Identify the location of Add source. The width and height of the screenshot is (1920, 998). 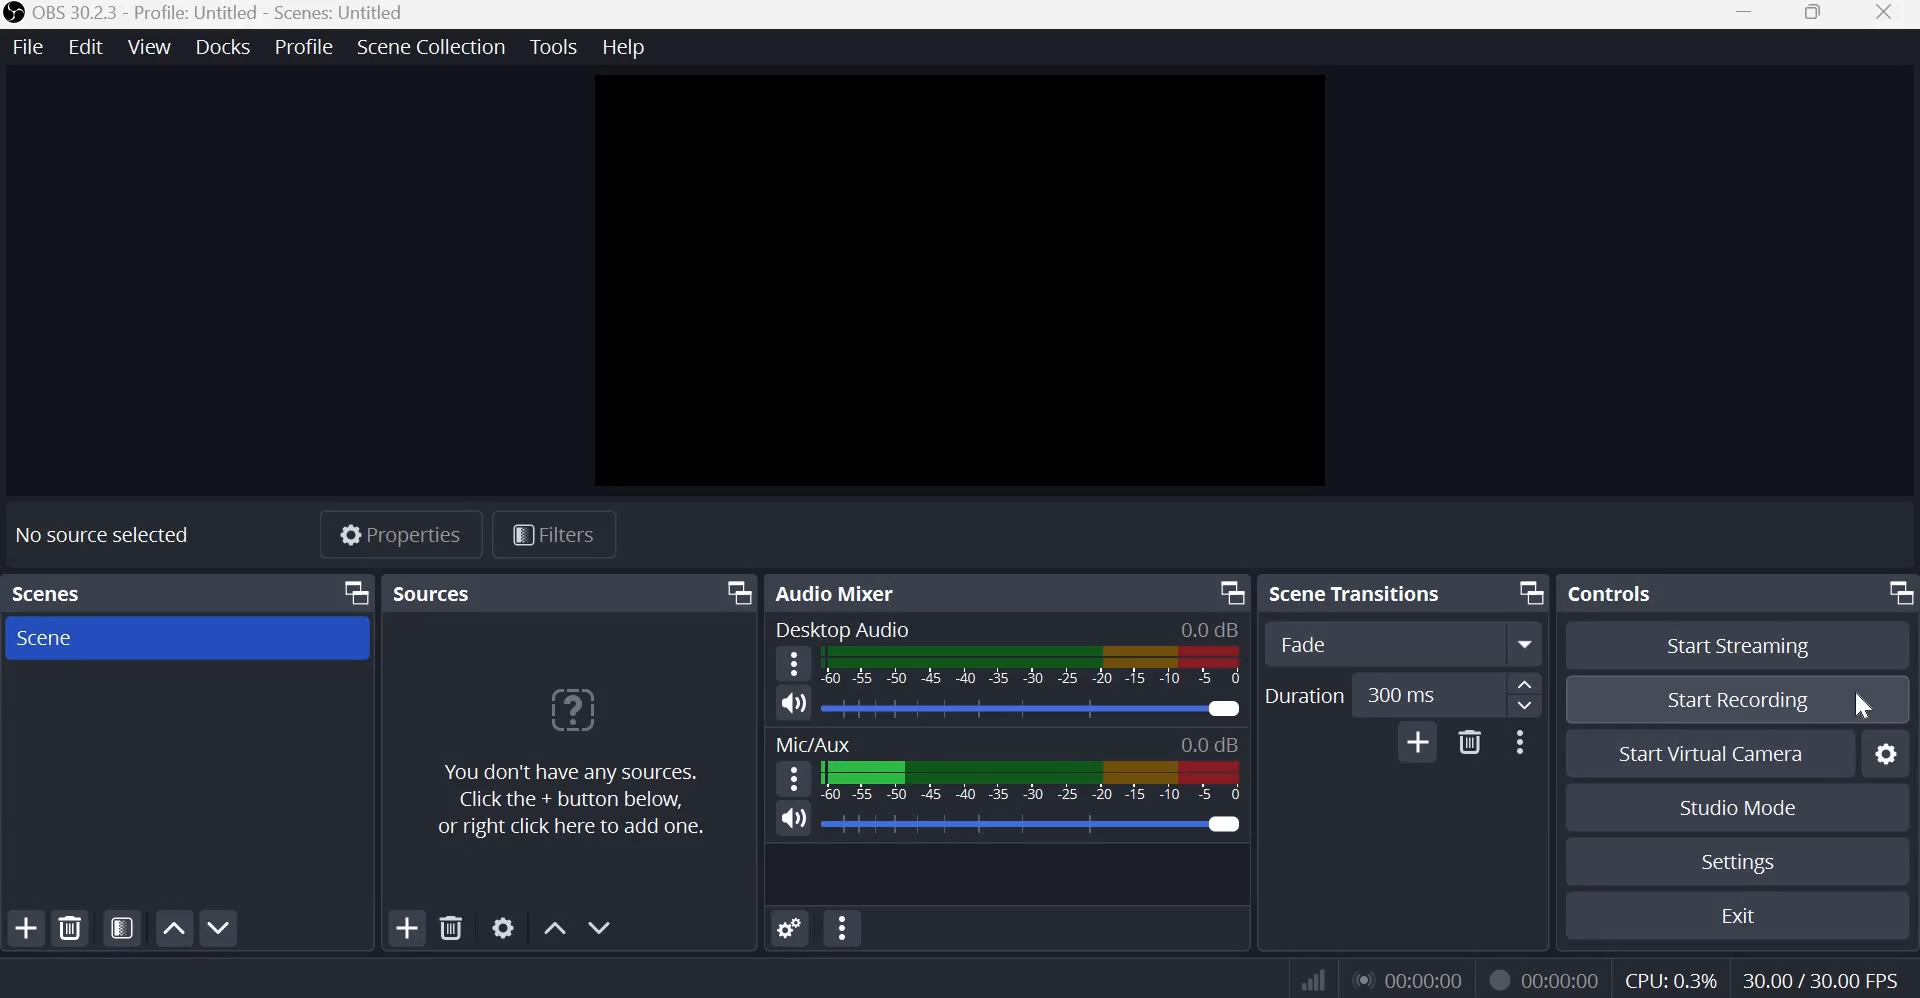
(407, 928).